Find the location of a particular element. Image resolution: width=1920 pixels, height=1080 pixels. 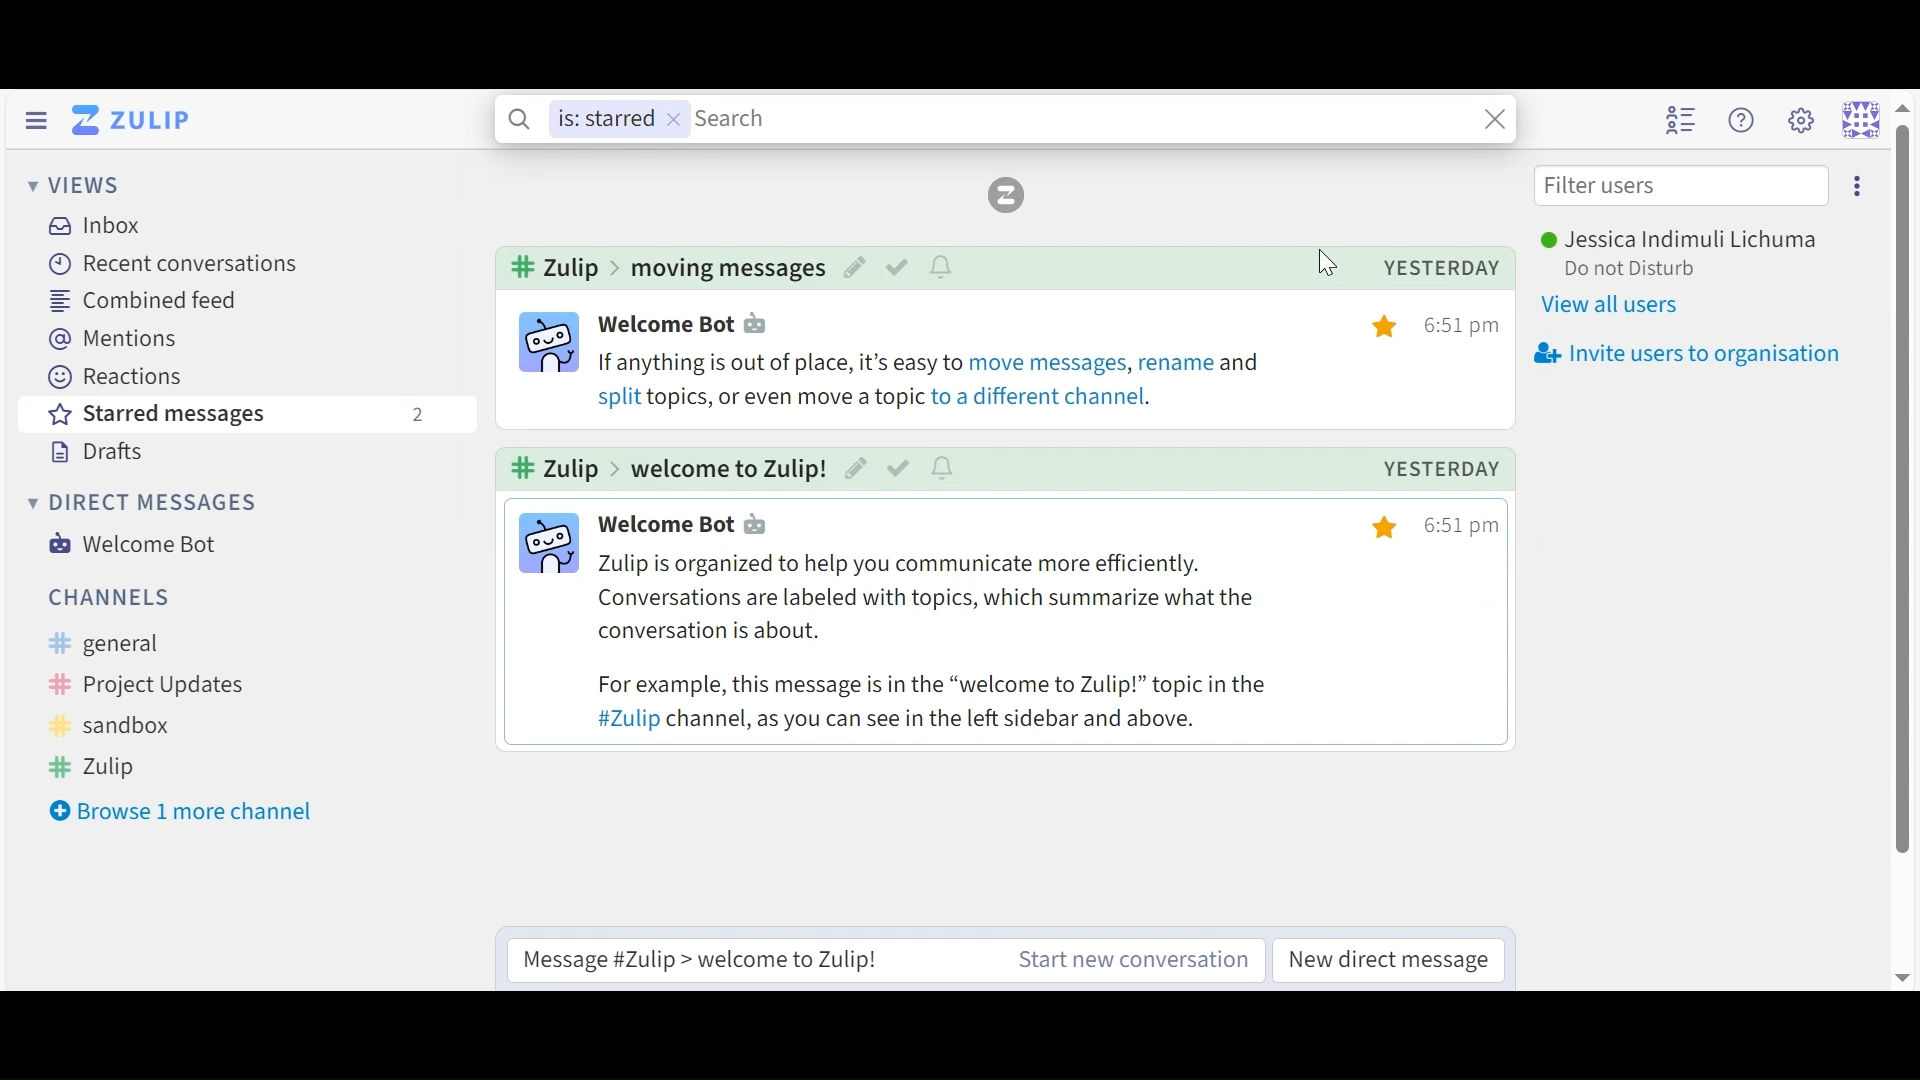

New direct message is located at coordinates (1389, 958).